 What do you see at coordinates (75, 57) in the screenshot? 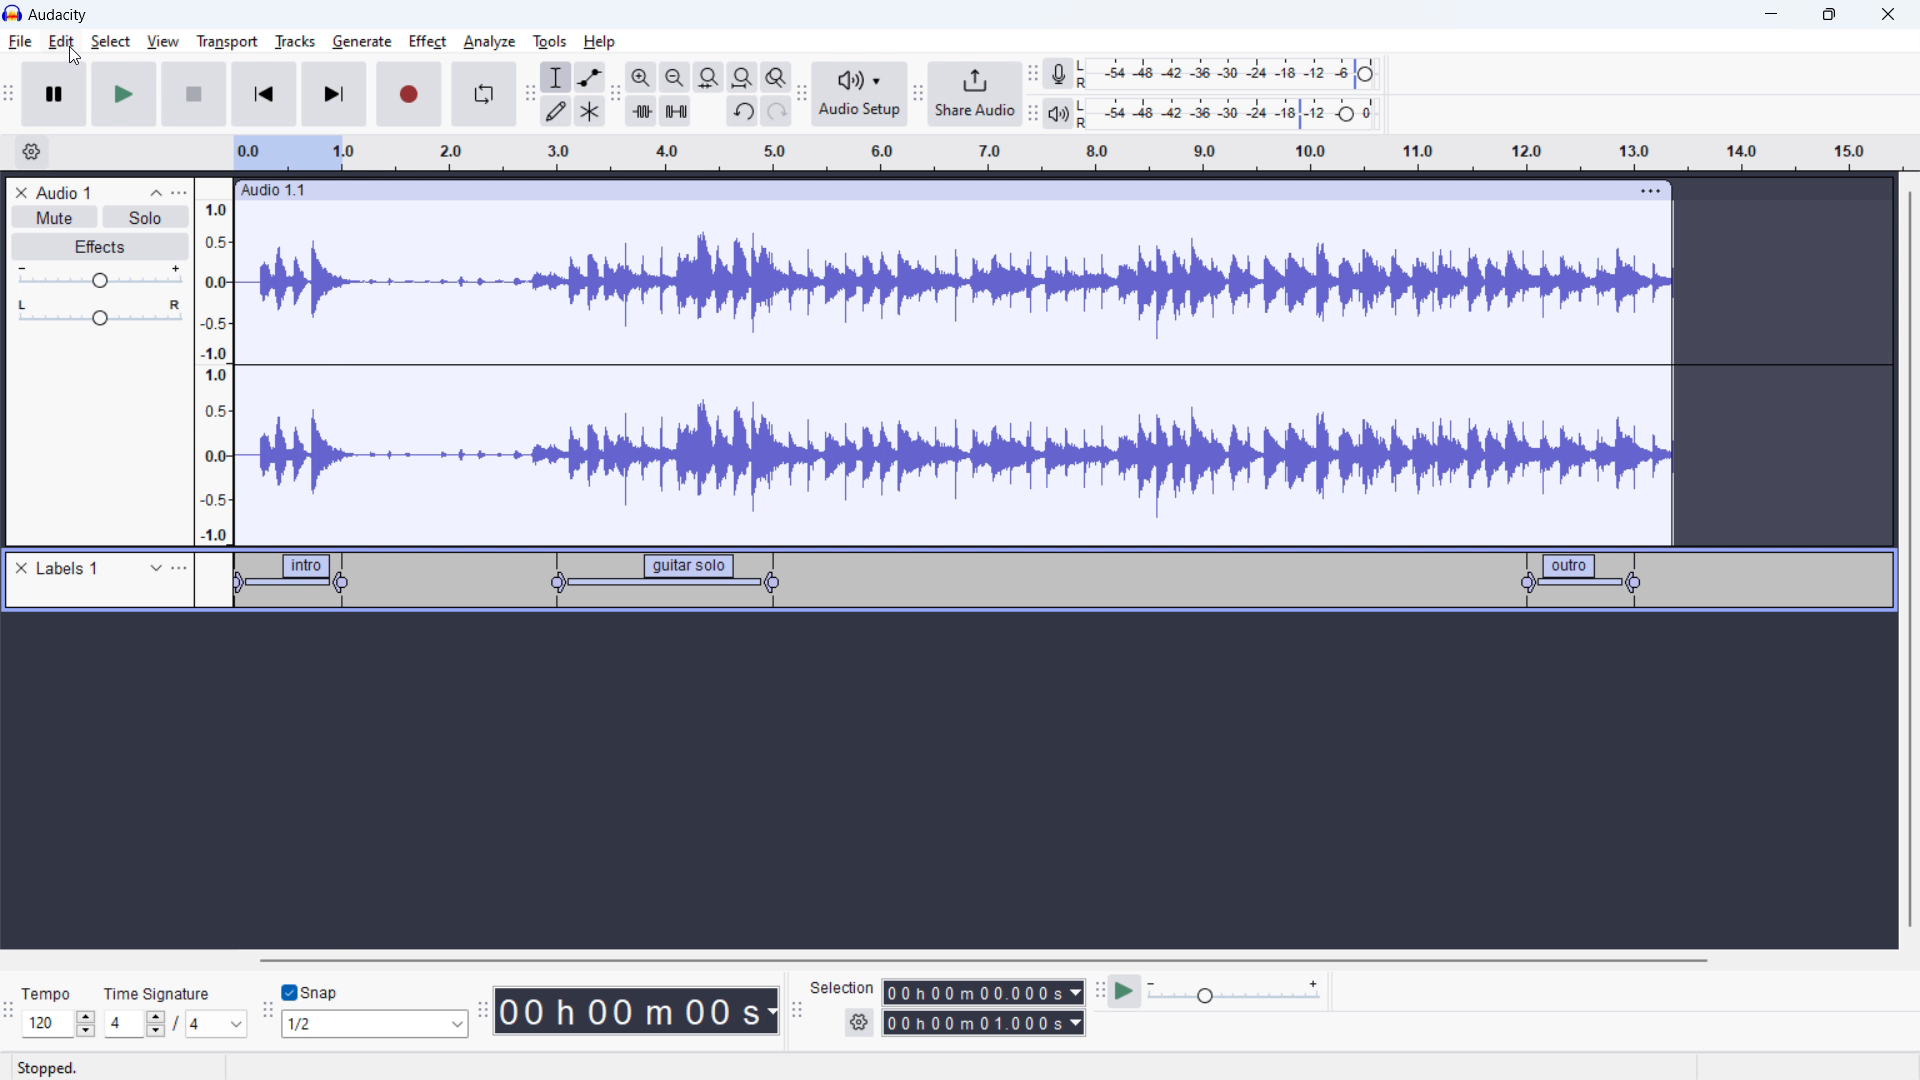
I see `cursor` at bounding box center [75, 57].